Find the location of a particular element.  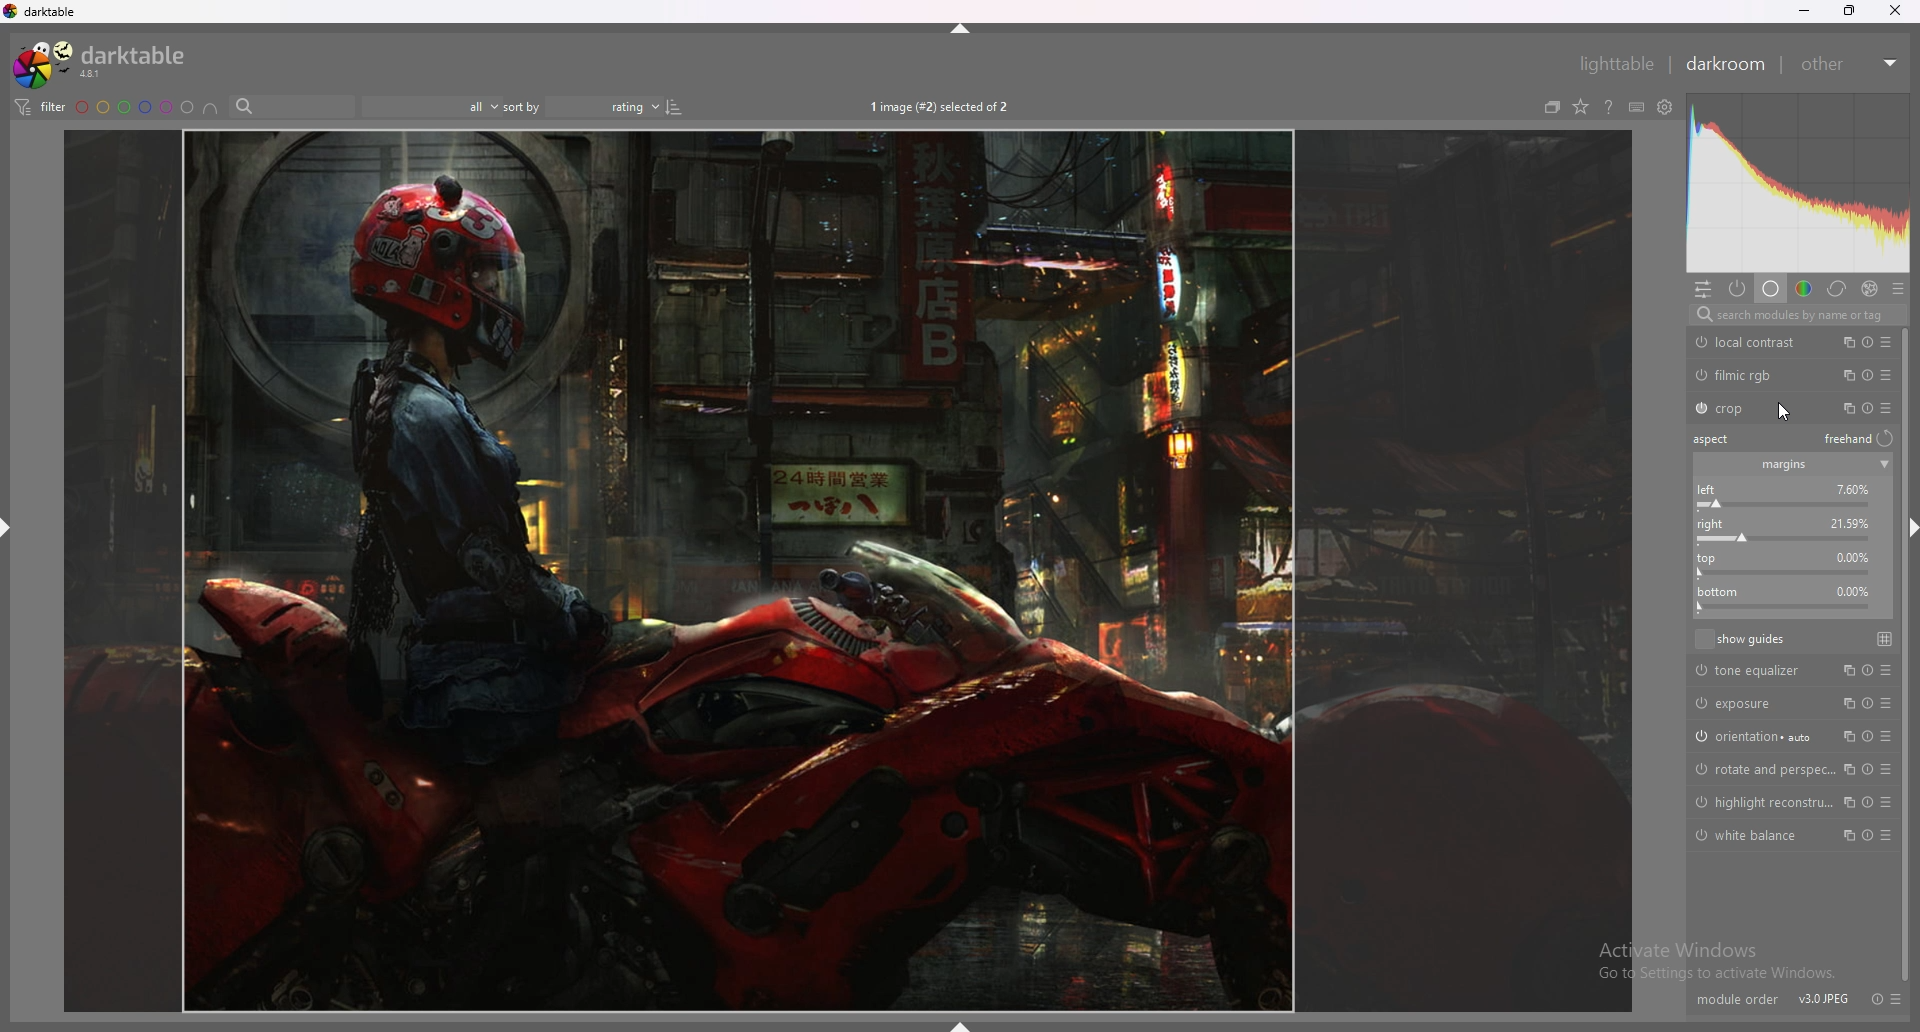

collapse grouped images is located at coordinates (1552, 107).